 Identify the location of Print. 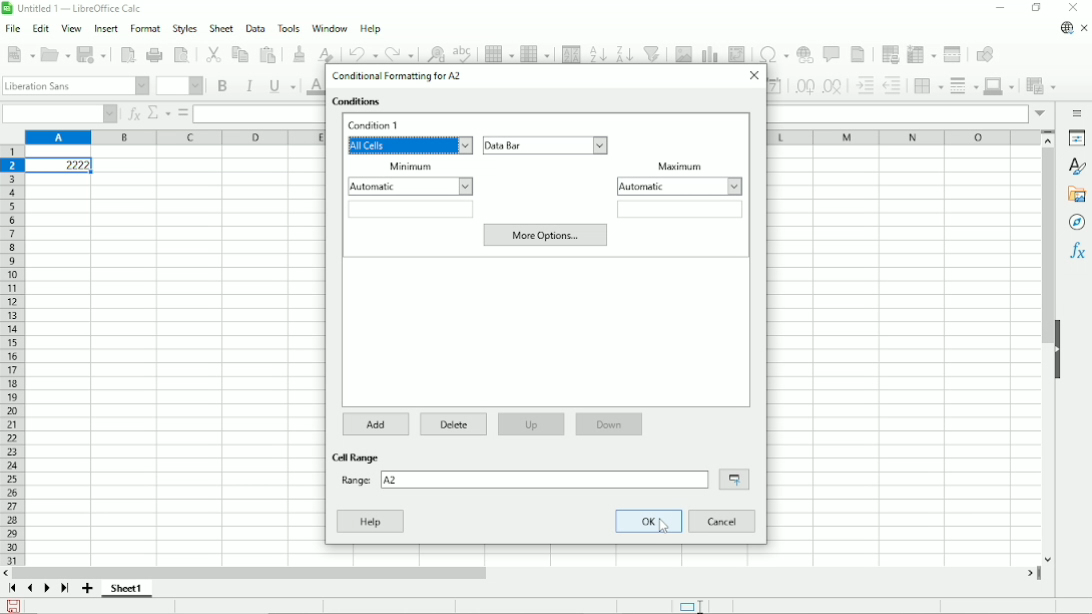
(154, 55).